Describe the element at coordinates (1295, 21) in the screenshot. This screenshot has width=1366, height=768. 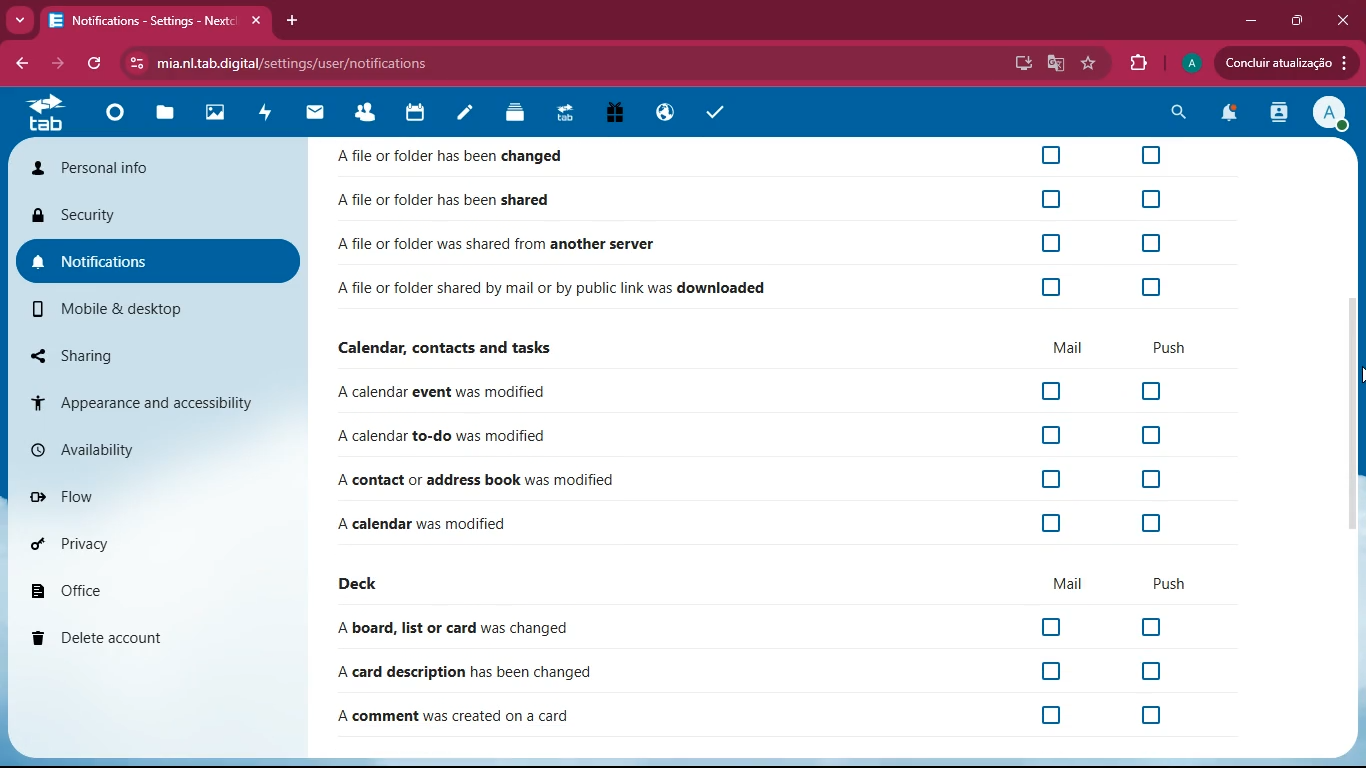
I see `maximize` at that location.